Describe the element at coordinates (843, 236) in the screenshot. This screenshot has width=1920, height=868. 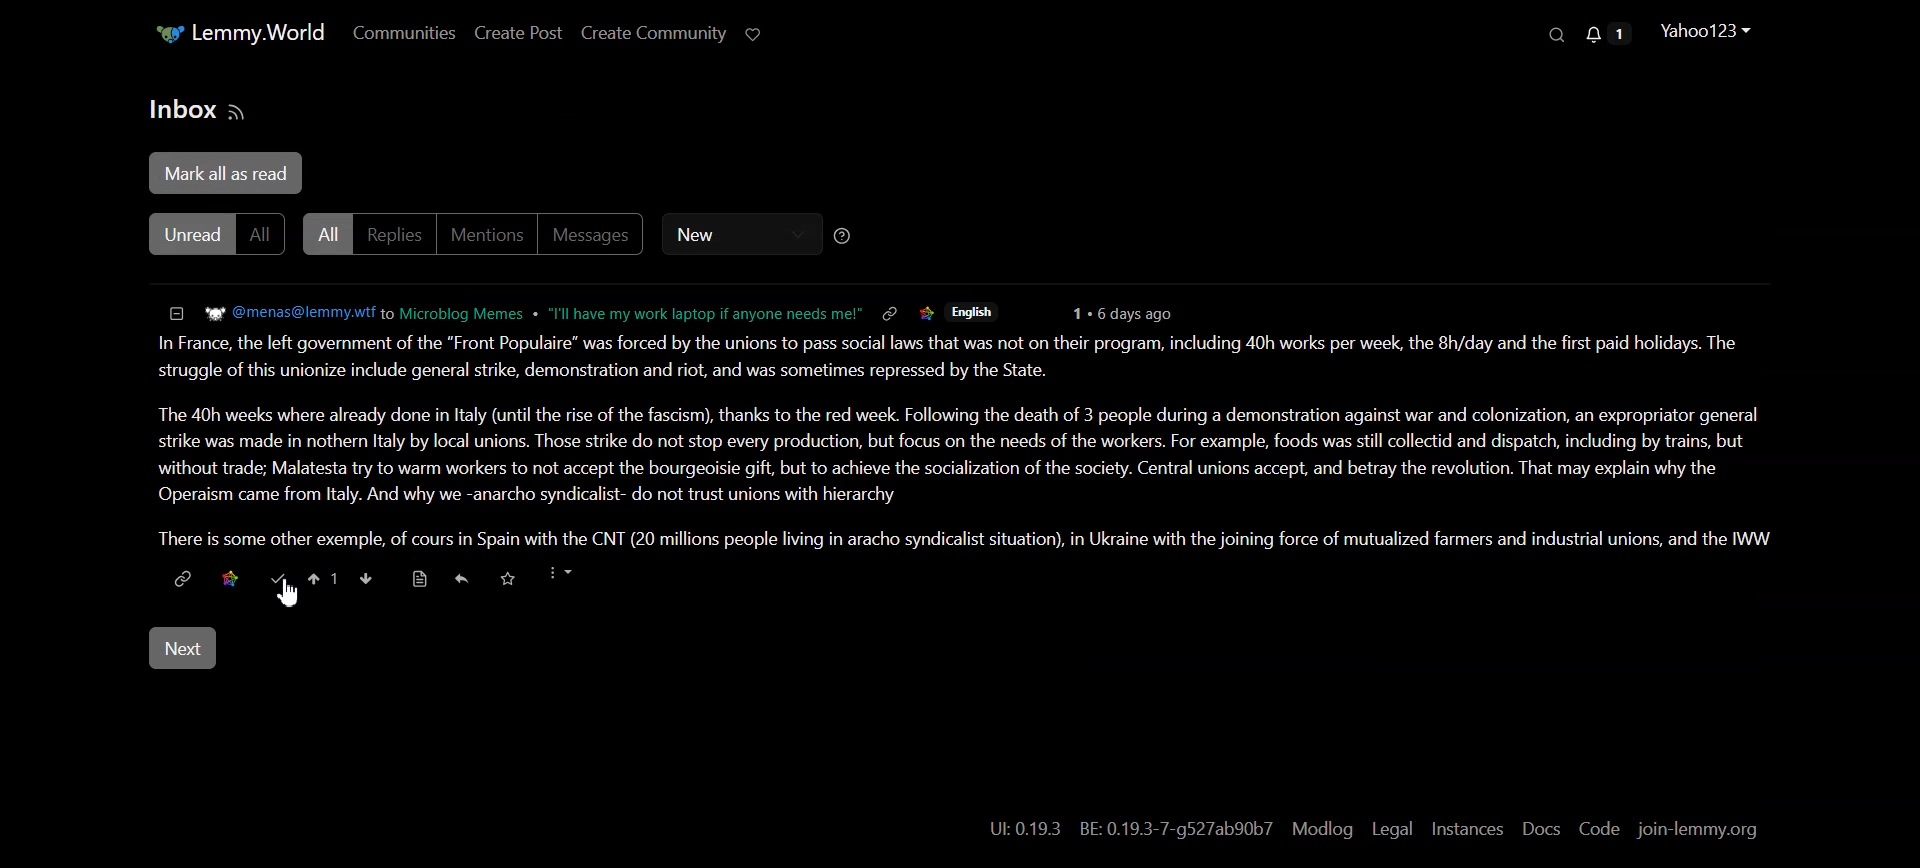
I see `Sorting Help` at that location.